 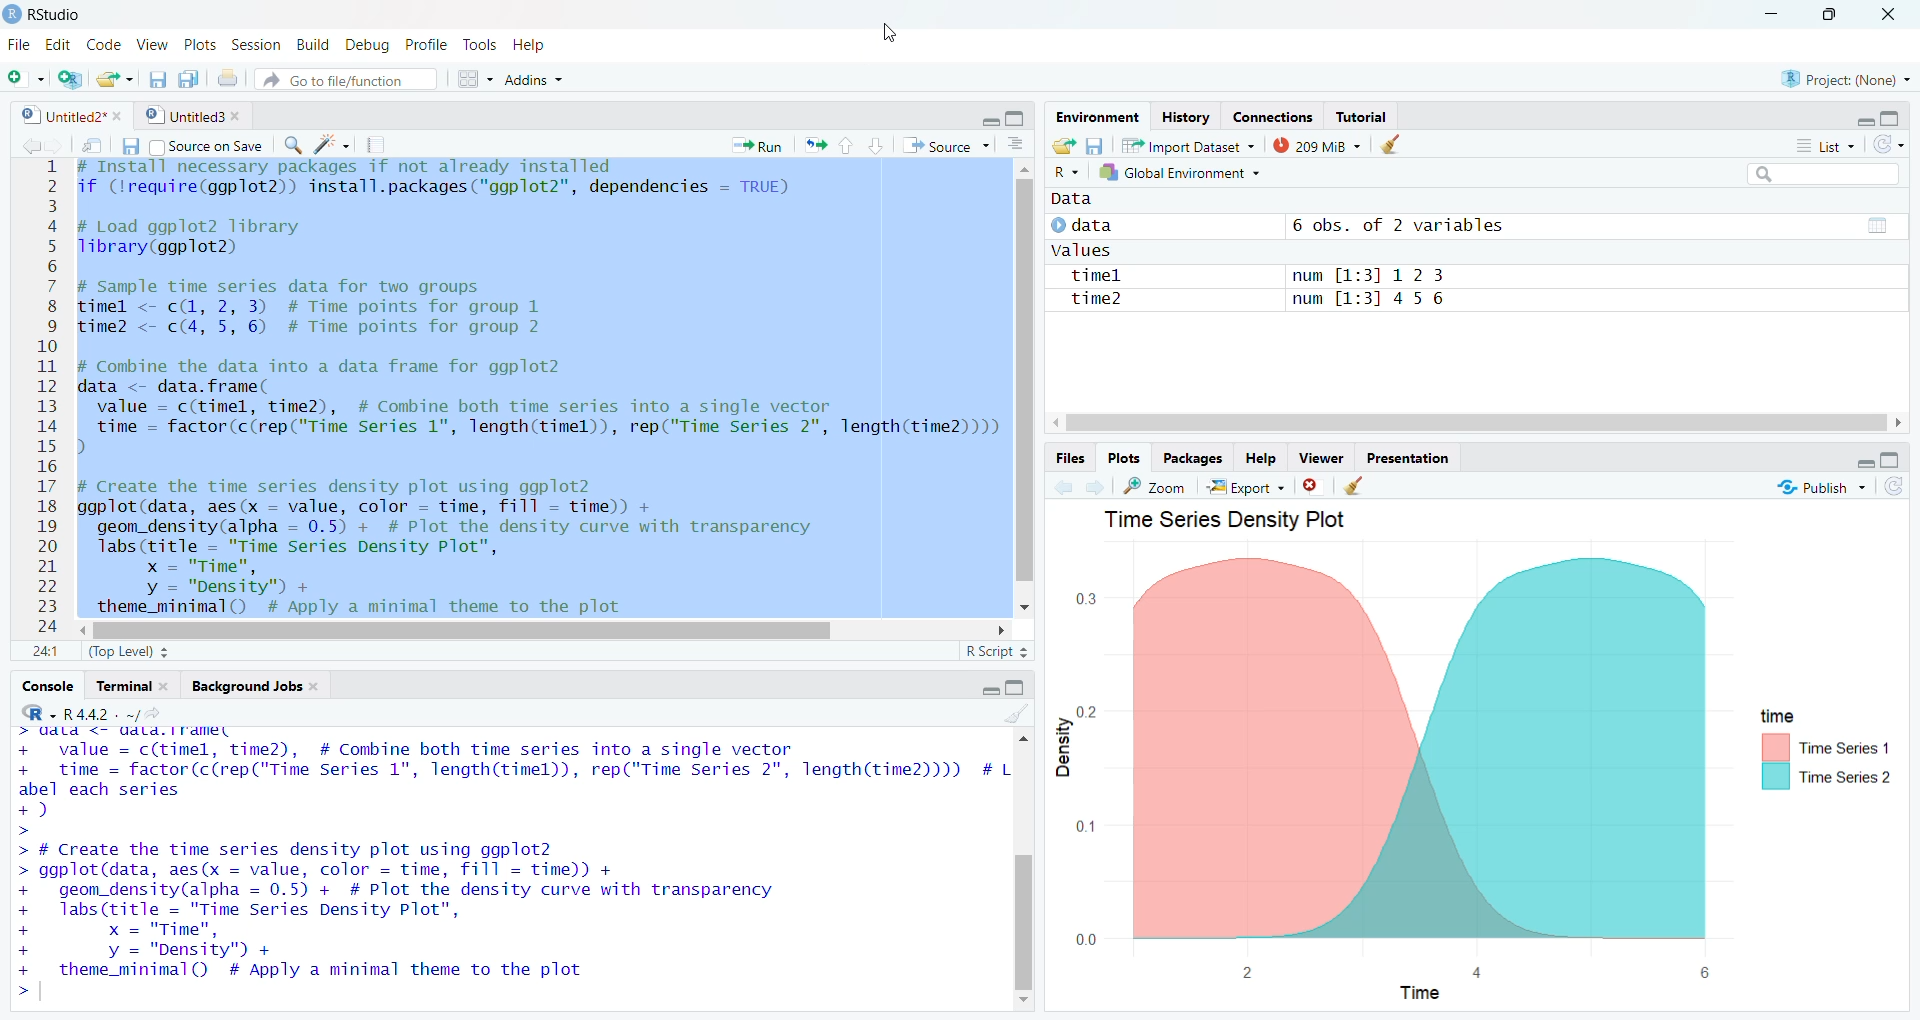 What do you see at coordinates (1261, 460) in the screenshot?
I see `Help` at bounding box center [1261, 460].